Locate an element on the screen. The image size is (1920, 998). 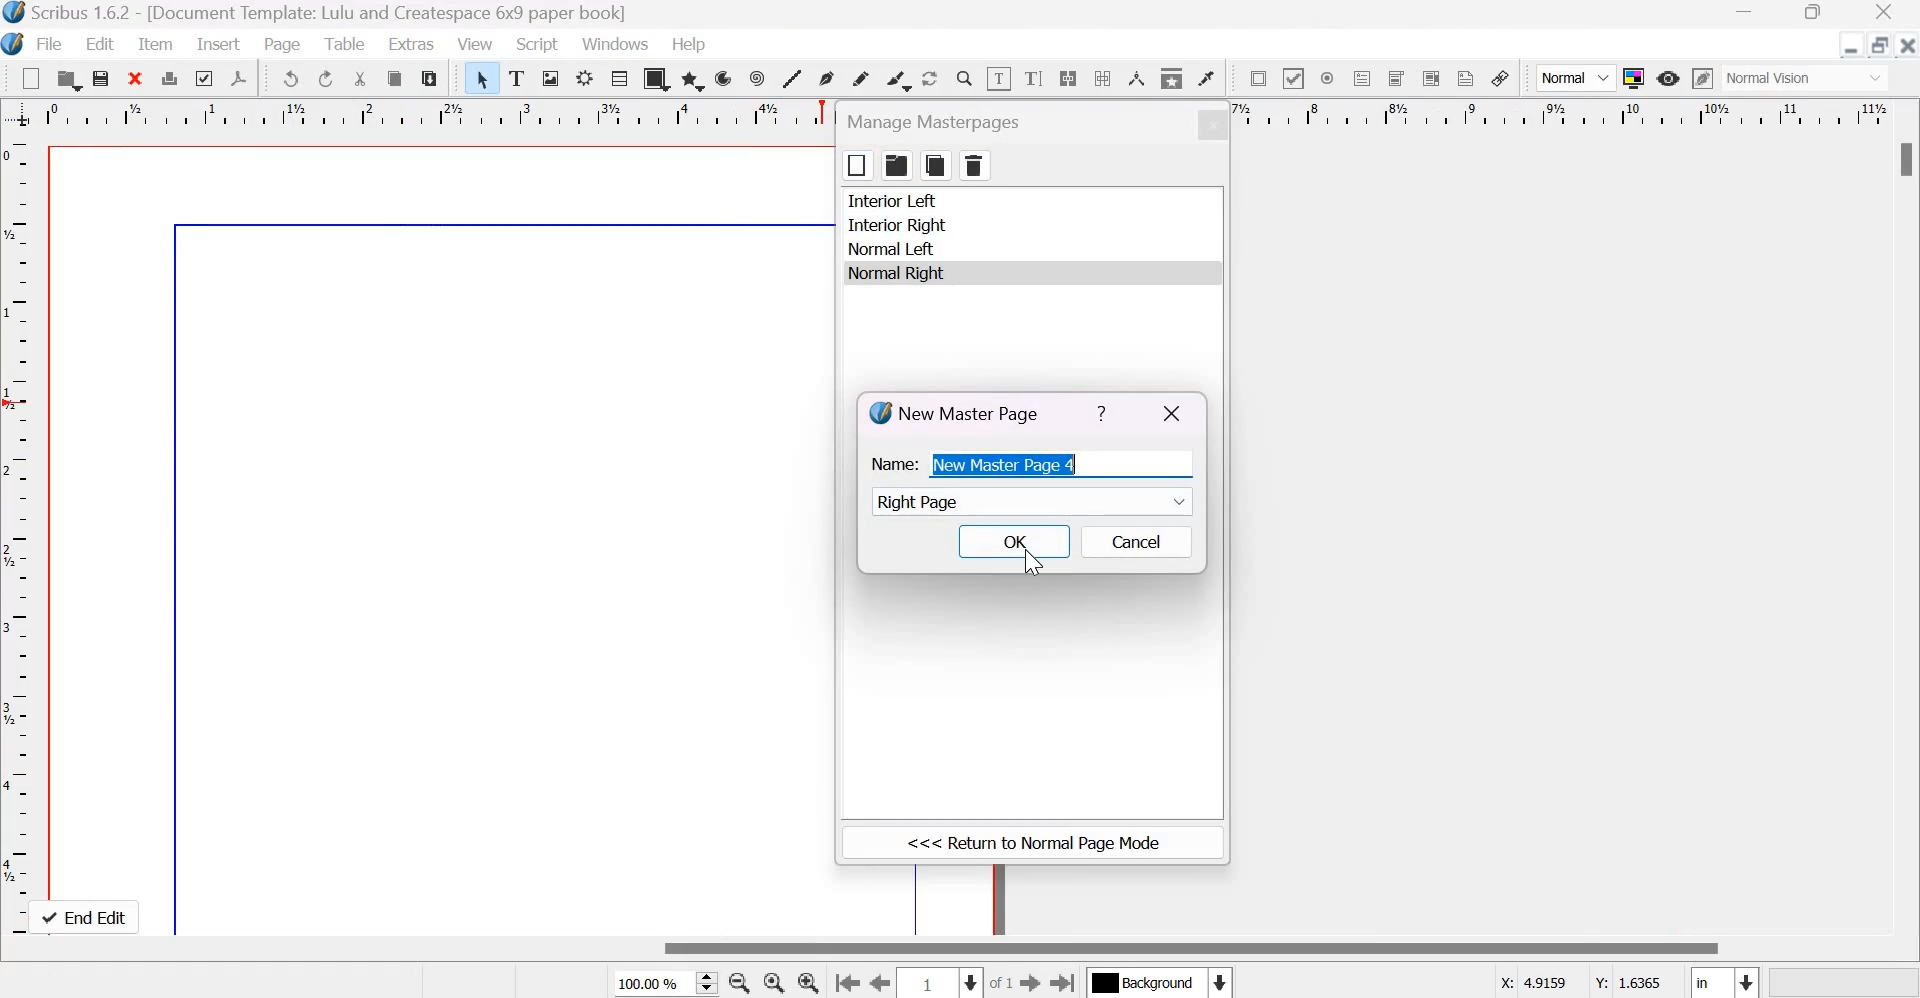
return to normal page mode is located at coordinates (1033, 844).